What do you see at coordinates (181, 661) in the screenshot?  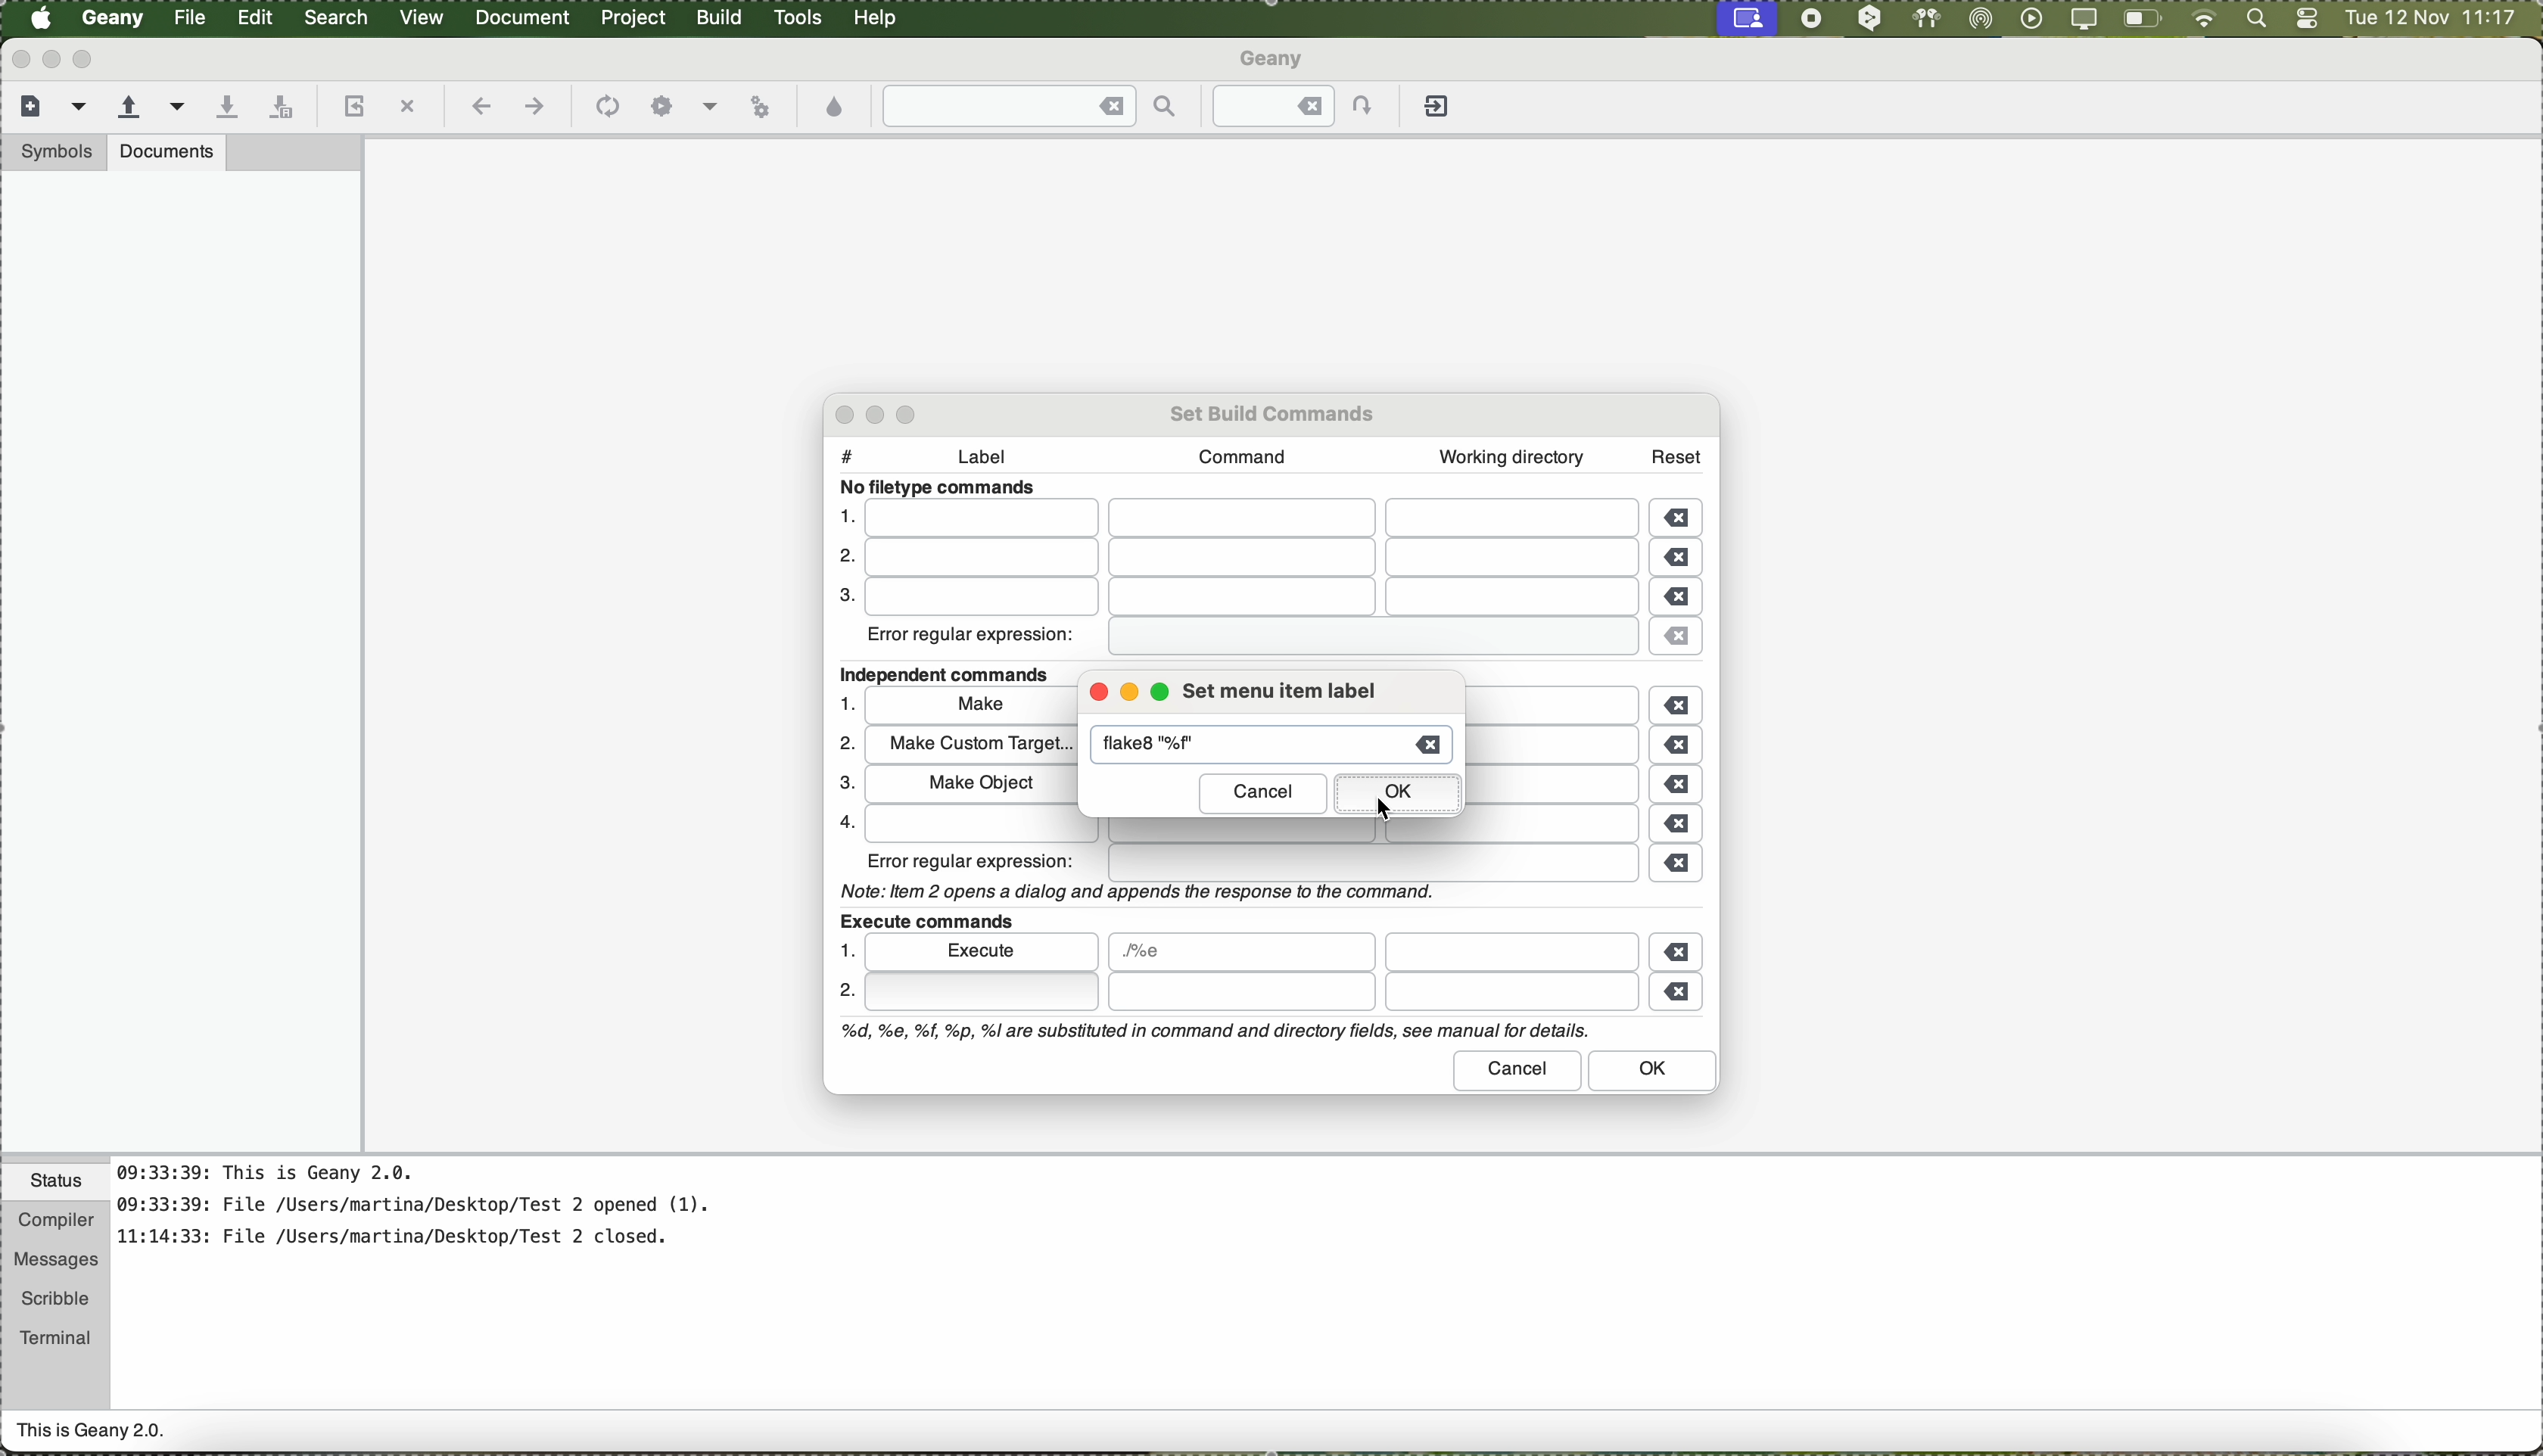 I see `sidebar` at bounding box center [181, 661].